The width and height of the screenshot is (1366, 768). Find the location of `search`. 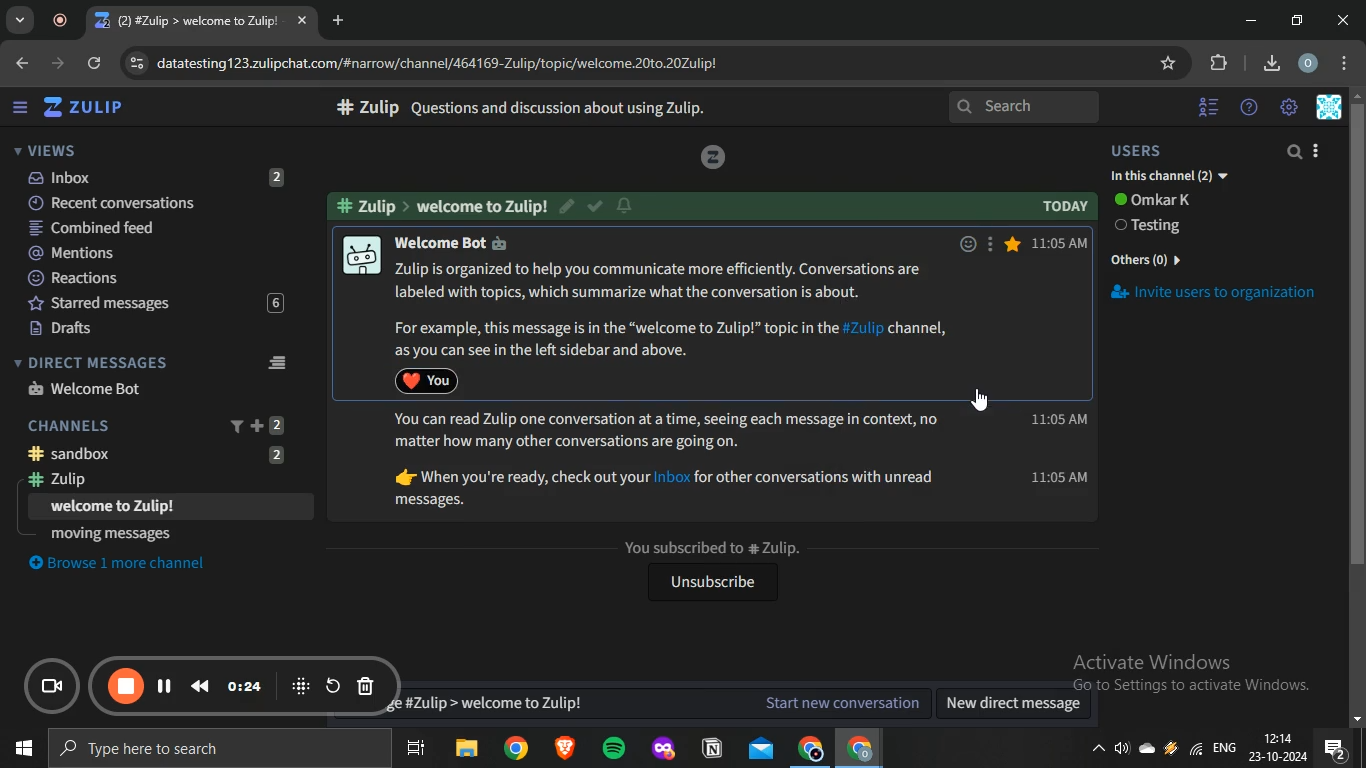

search is located at coordinates (1296, 153).